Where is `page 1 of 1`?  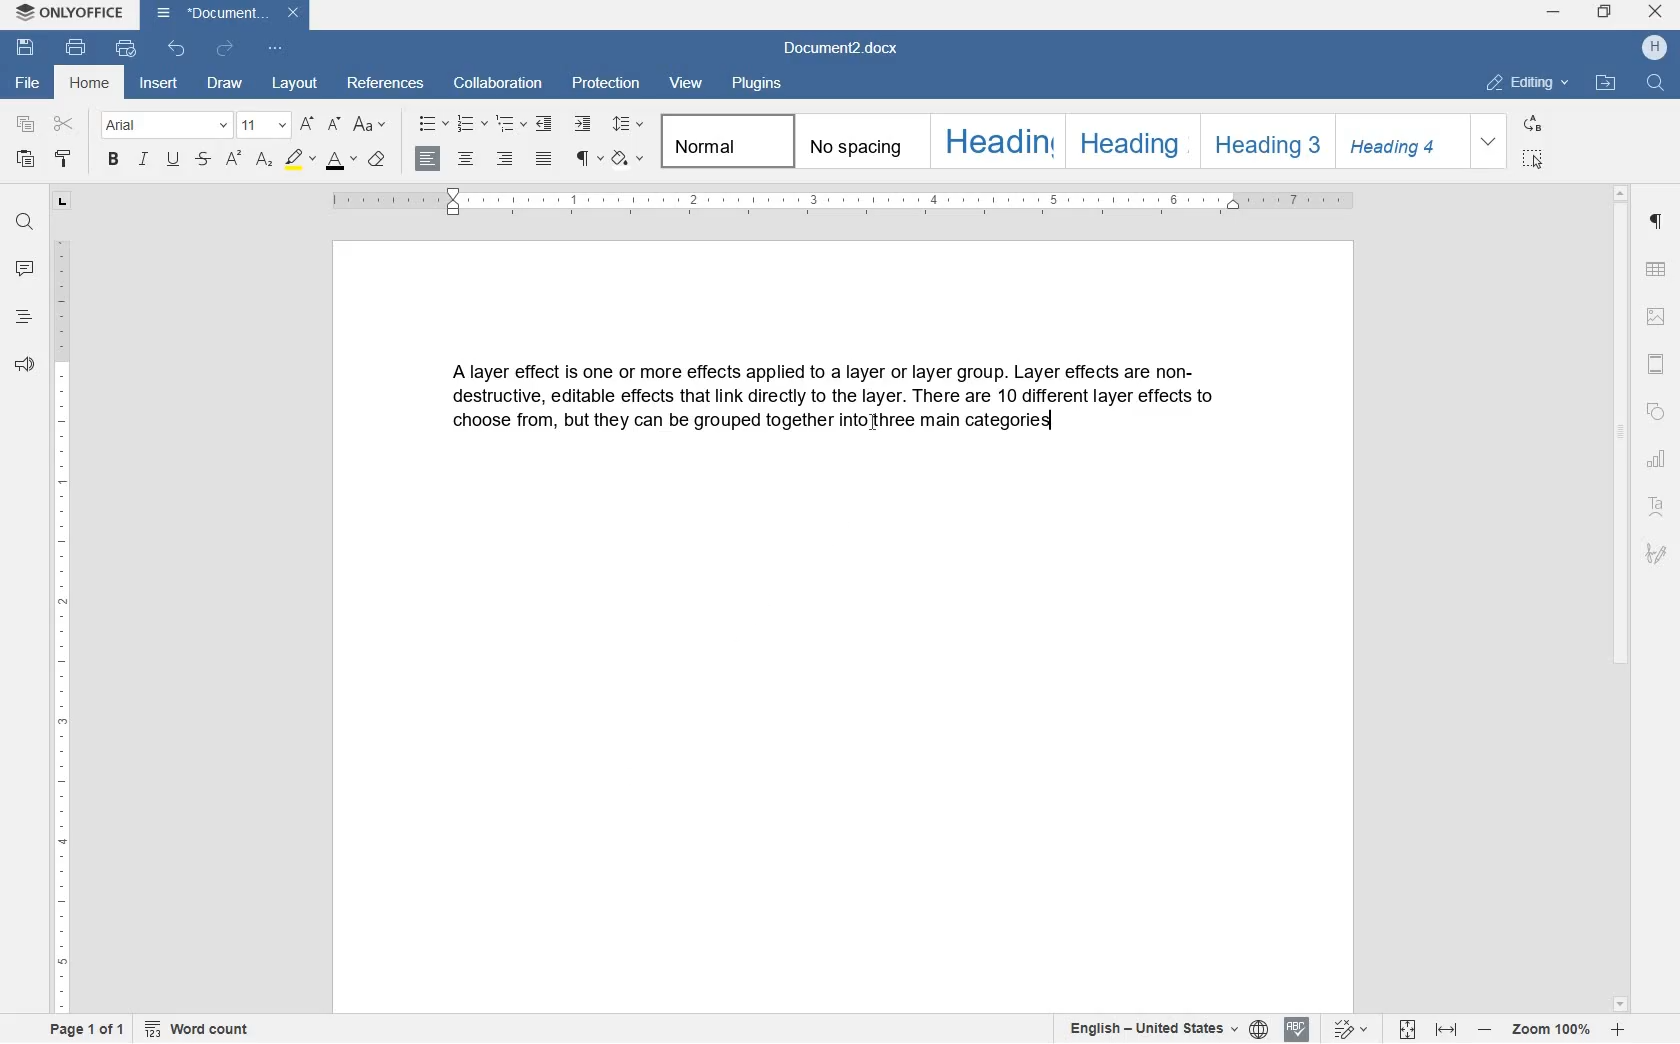
page 1 of 1 is located at coordinates (82, 1030).